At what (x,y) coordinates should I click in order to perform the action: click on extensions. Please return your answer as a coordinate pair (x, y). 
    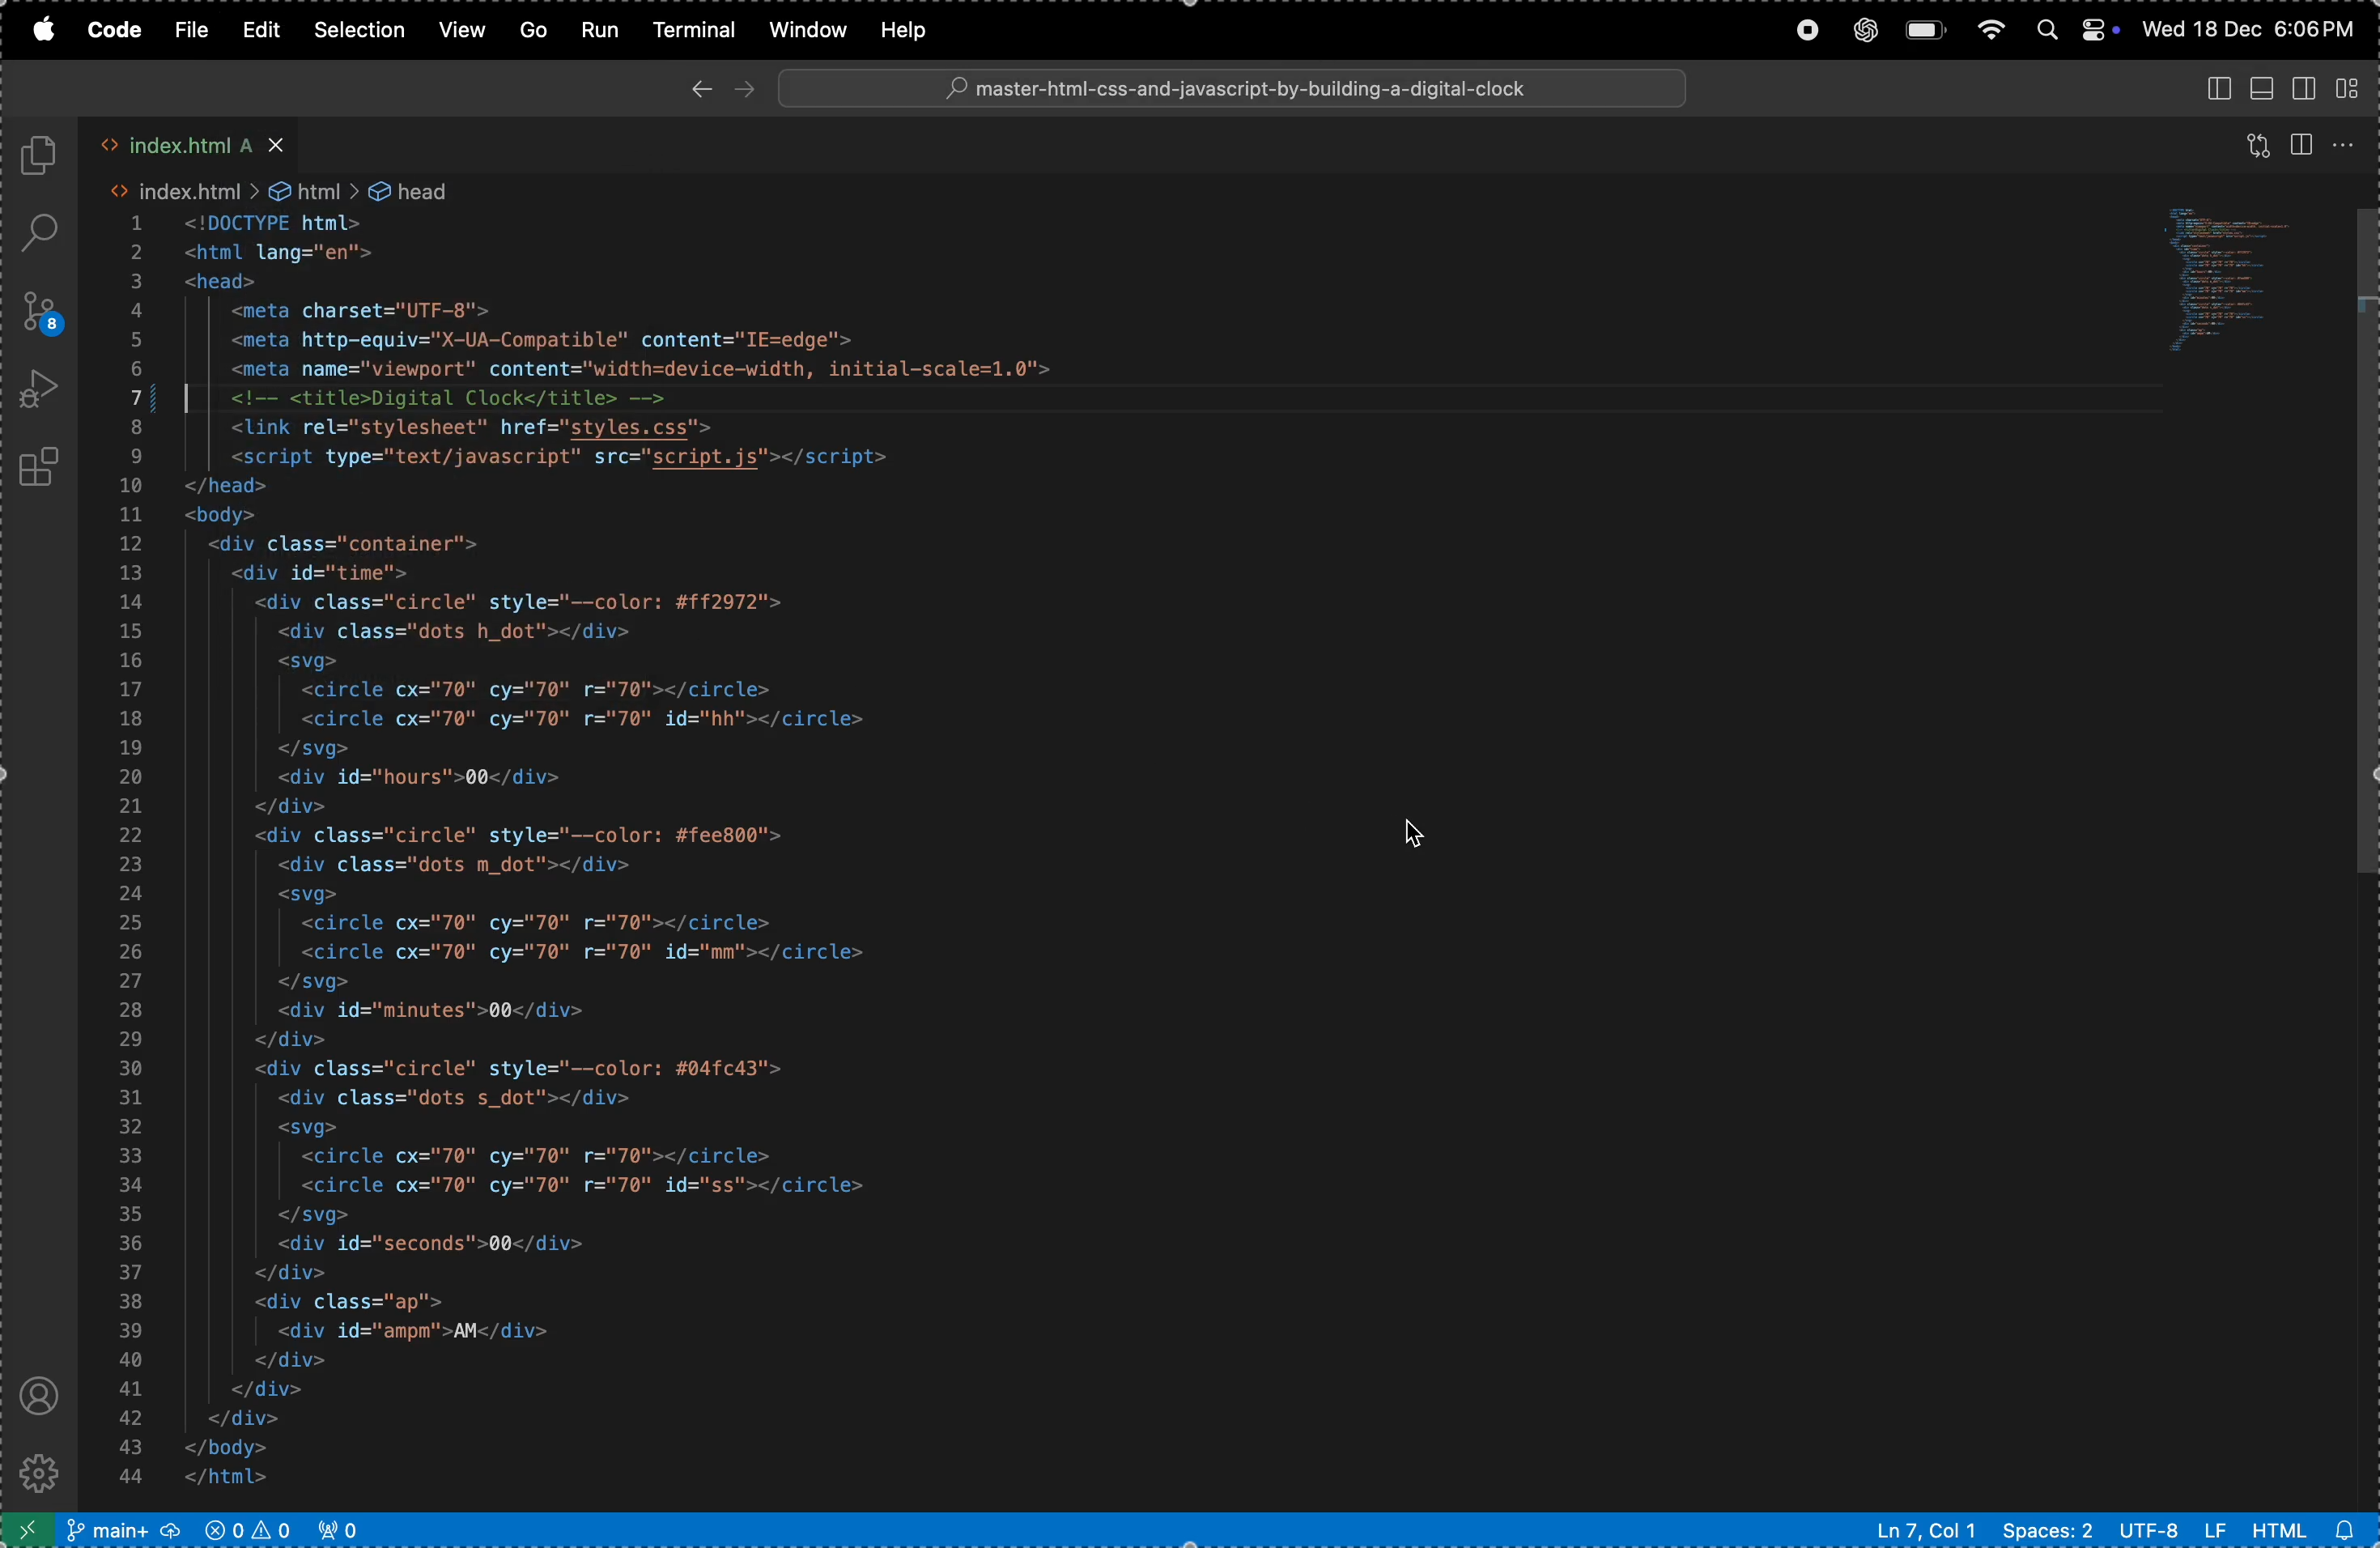
    Looking at the image, I should click on (44, 467).